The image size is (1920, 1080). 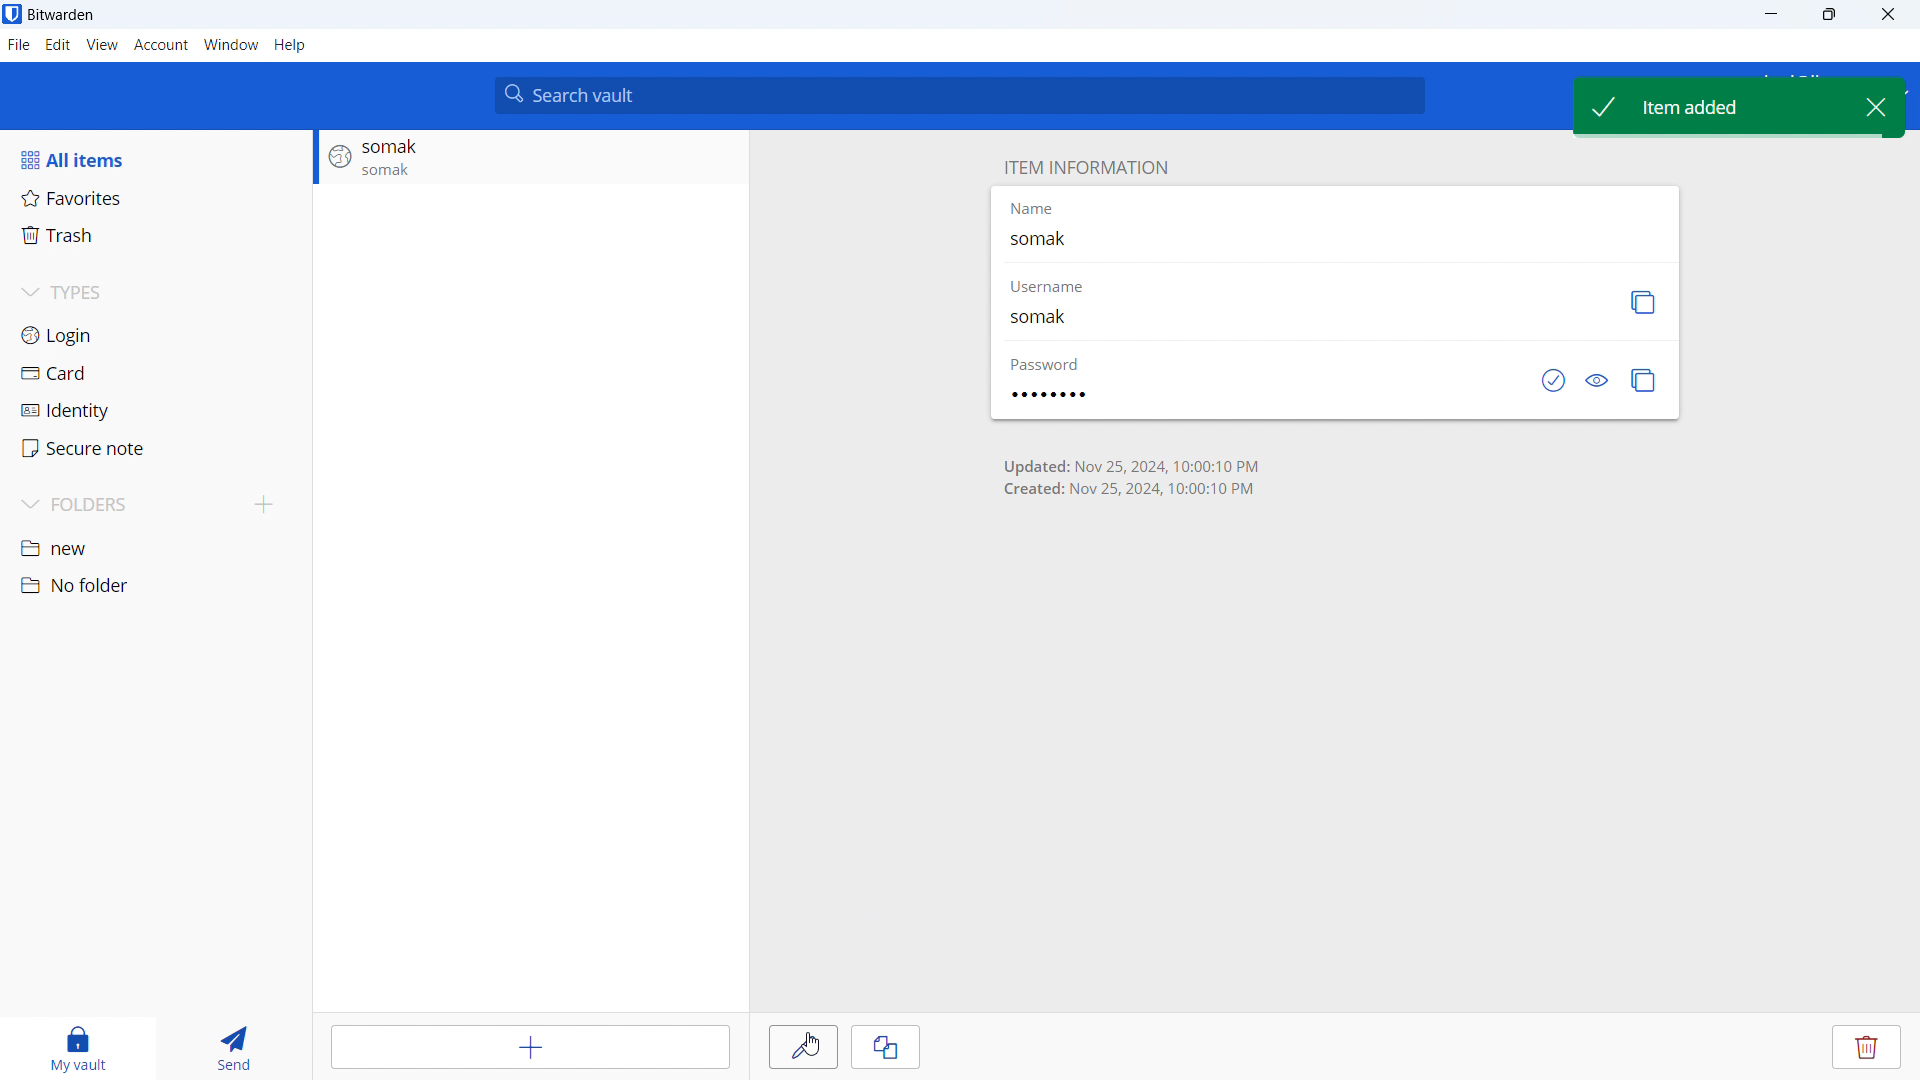 I want to click on add item, so click(x=534, y=1047).